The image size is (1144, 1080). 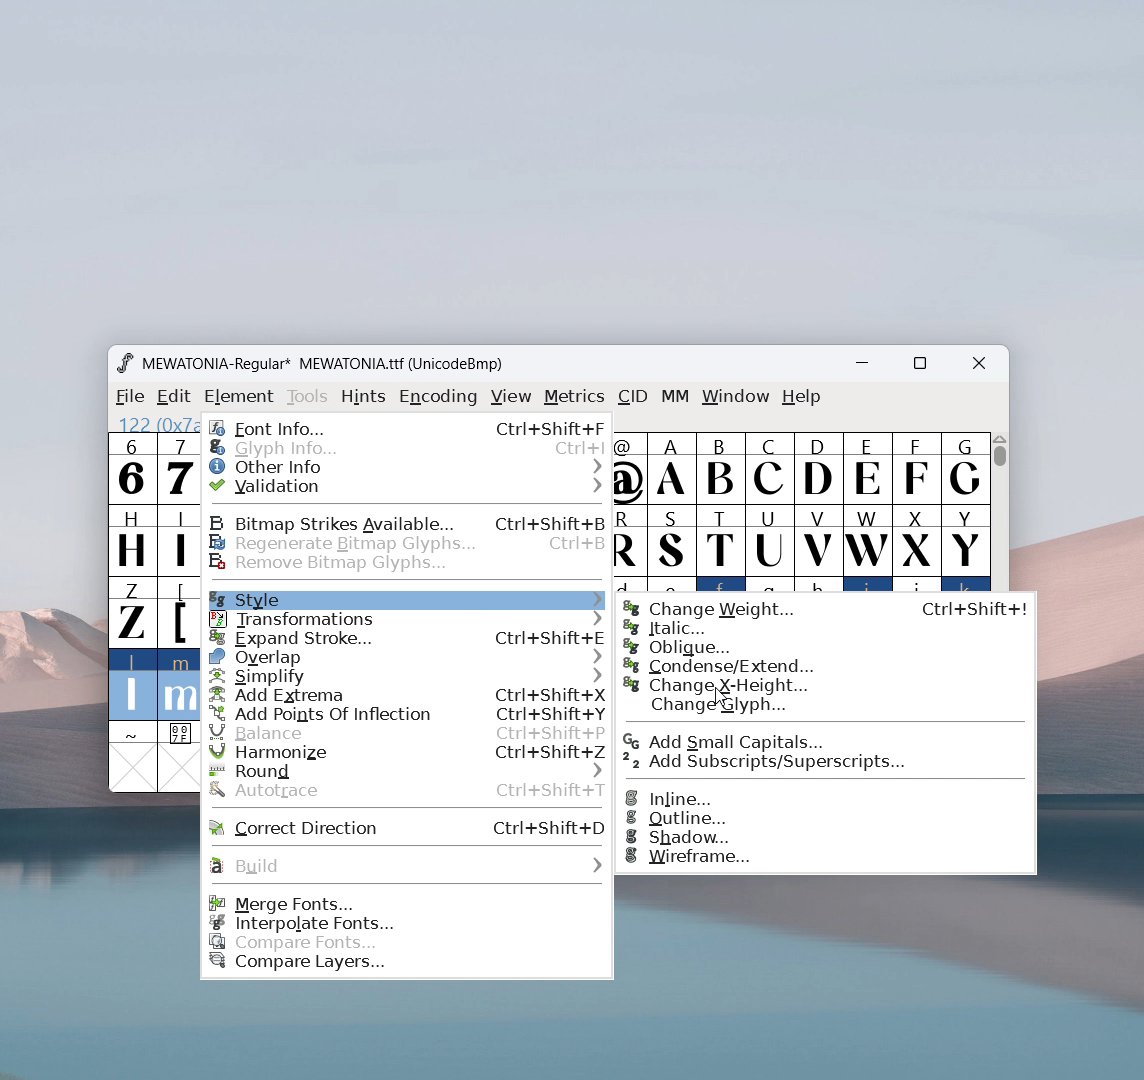 What do you see at coordinates (175, 397) in the screenshot?
I see `edit` at bounding box center [175, 397].